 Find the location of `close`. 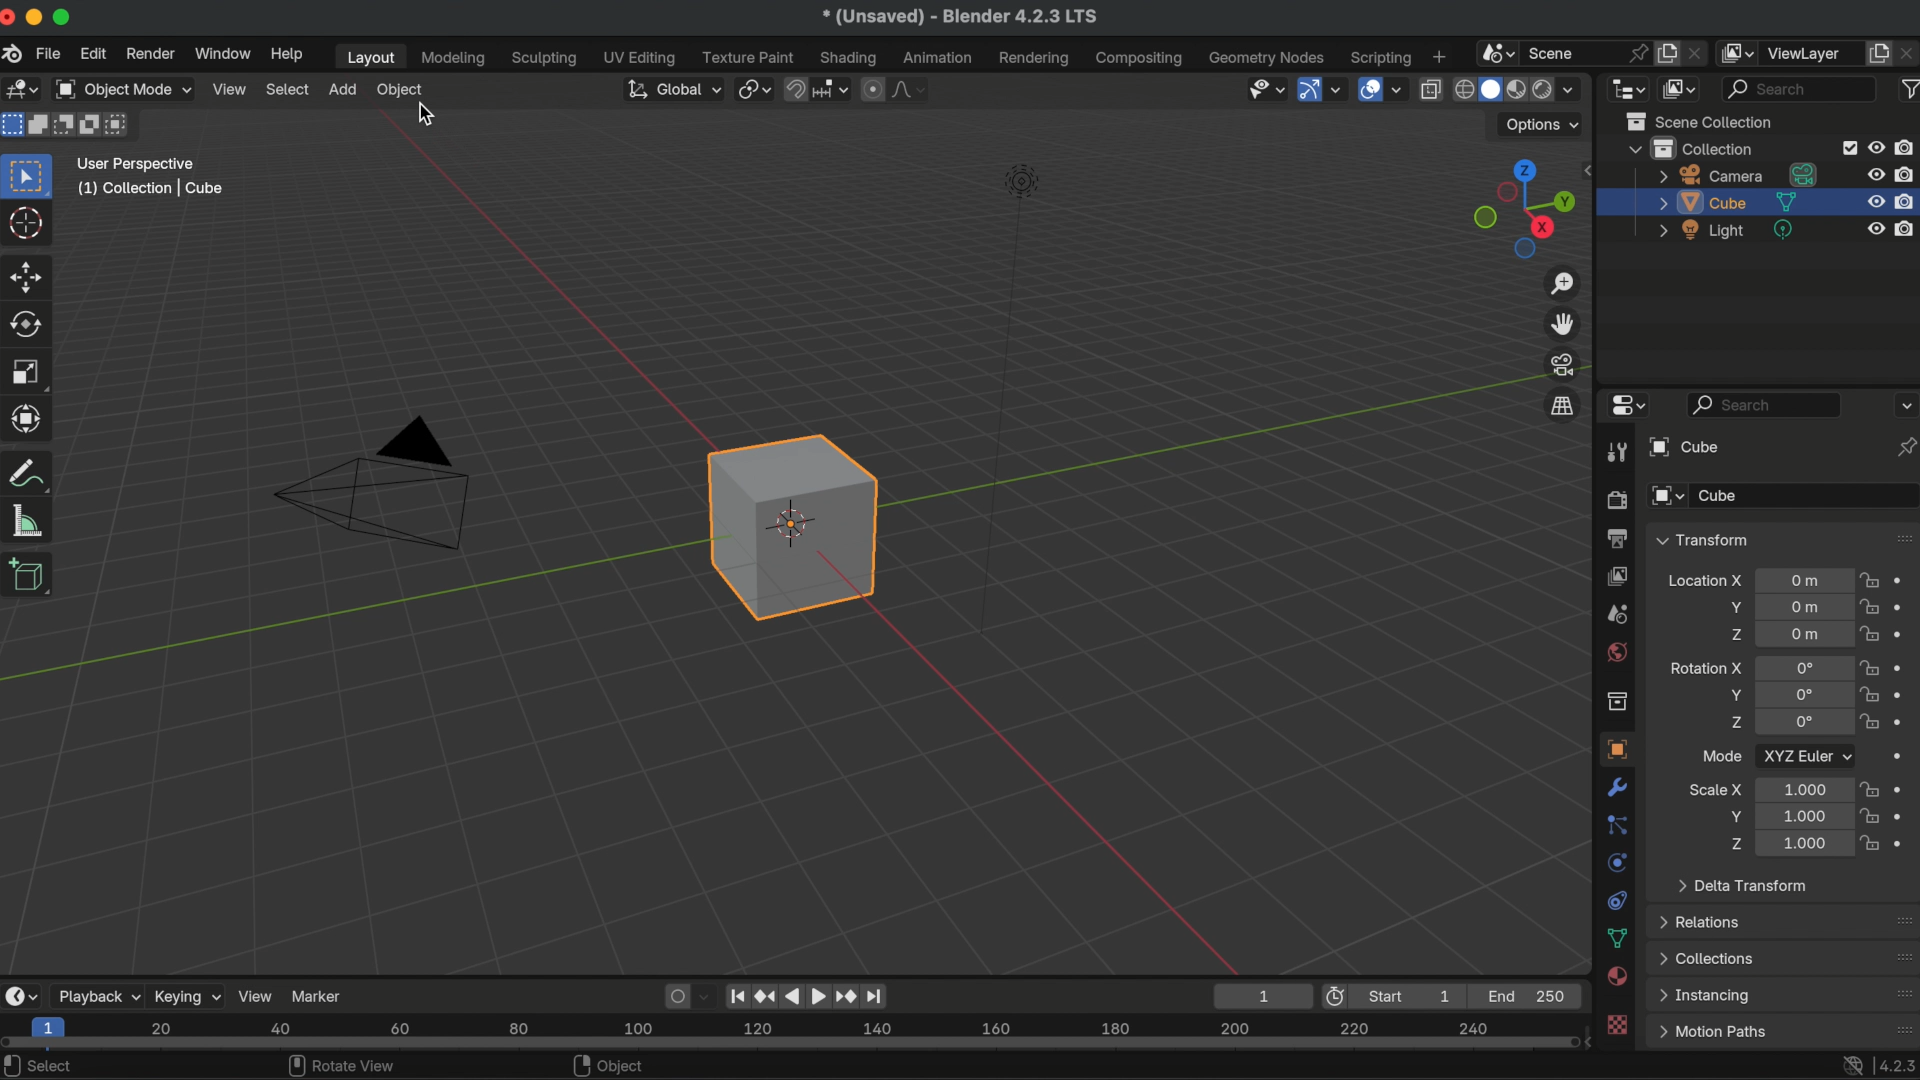

close is located at coordinates (12, 18).